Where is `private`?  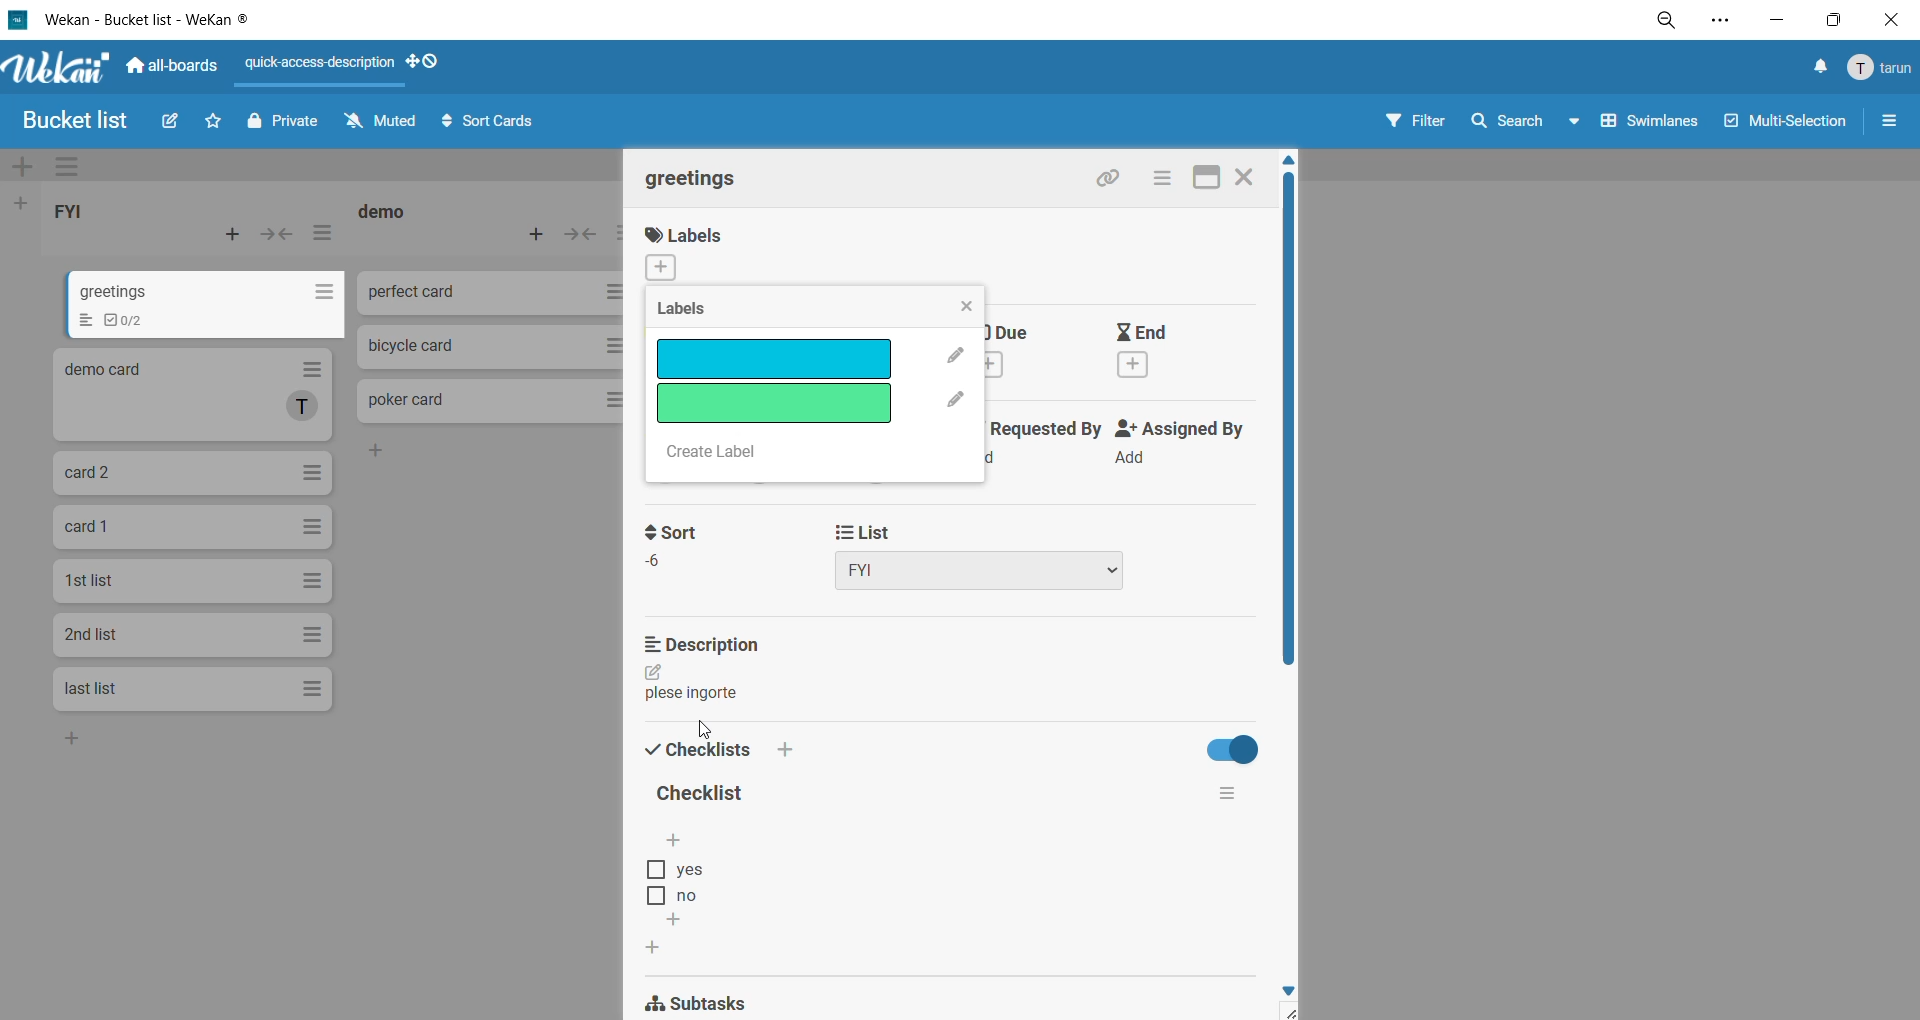
private is located at coordinates (294, 124).